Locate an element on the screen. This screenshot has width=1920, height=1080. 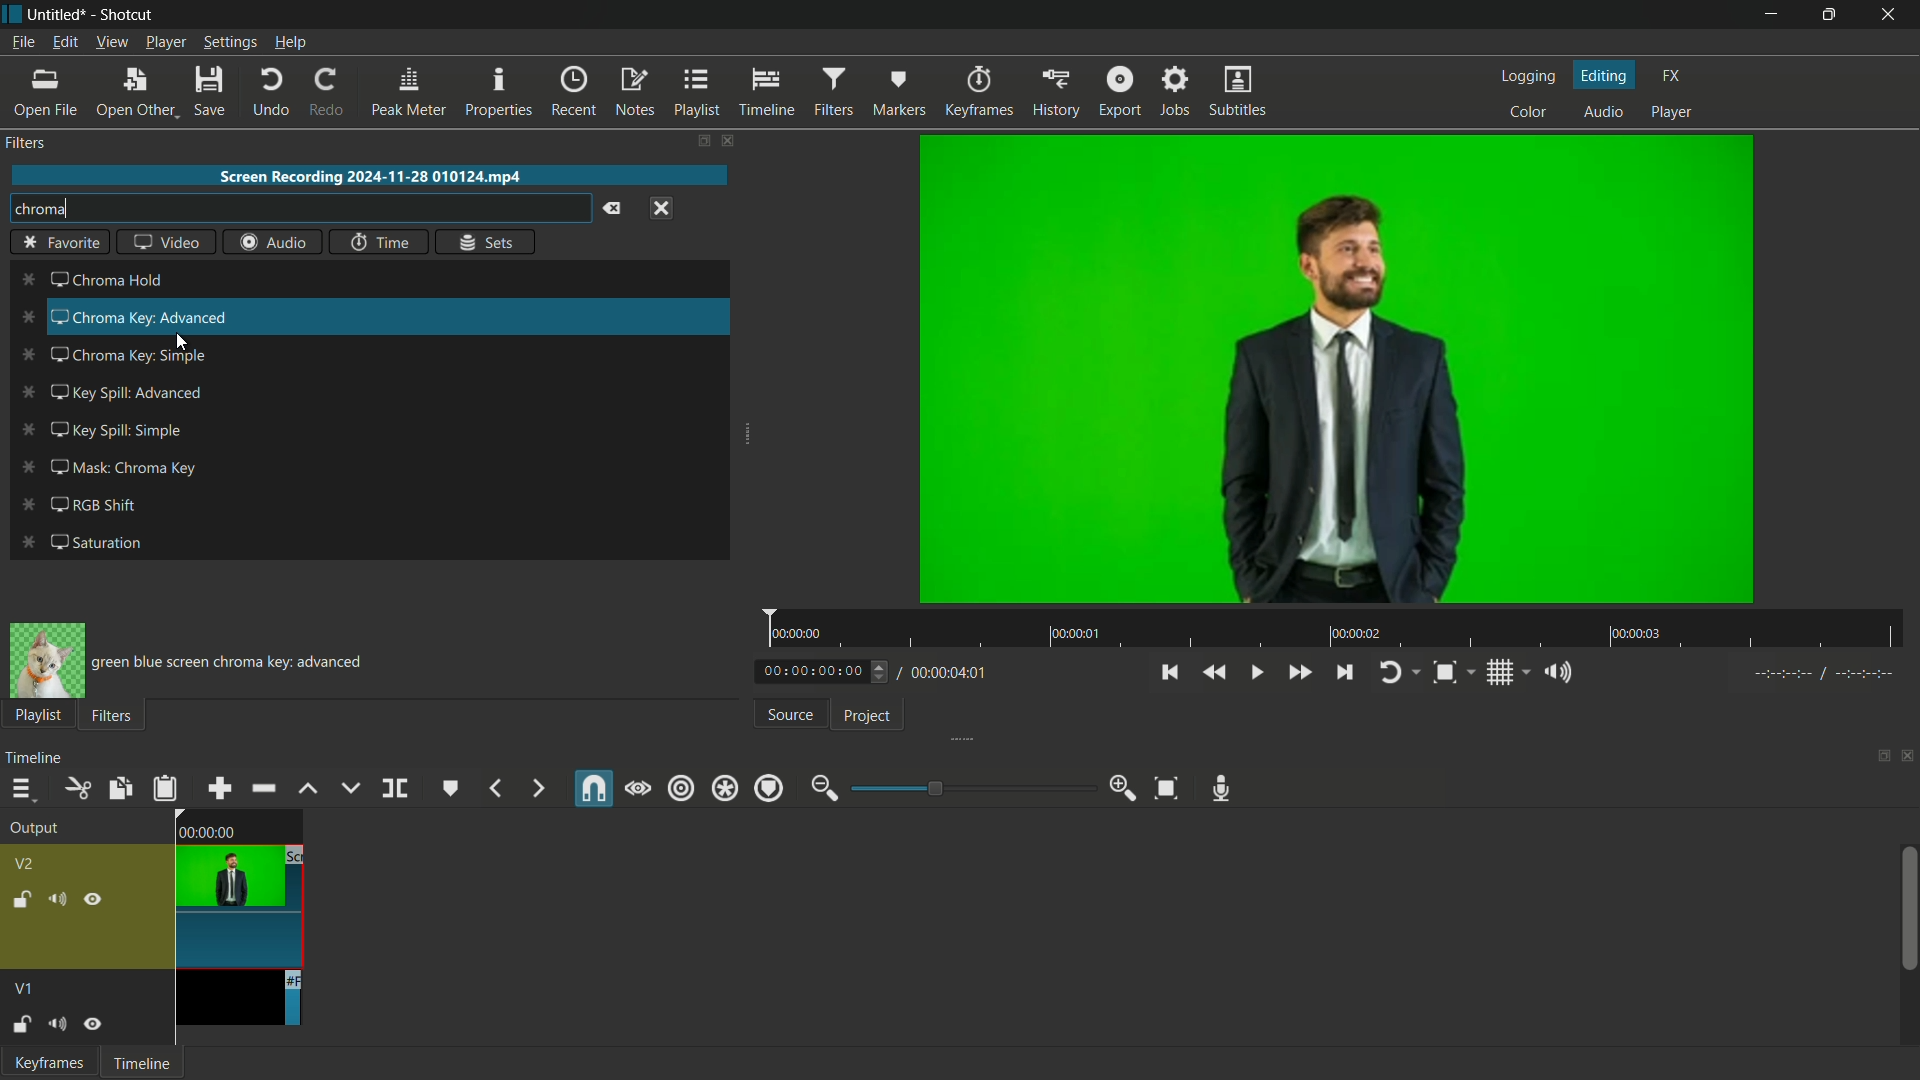
properties is located at coordinates (497, 92).